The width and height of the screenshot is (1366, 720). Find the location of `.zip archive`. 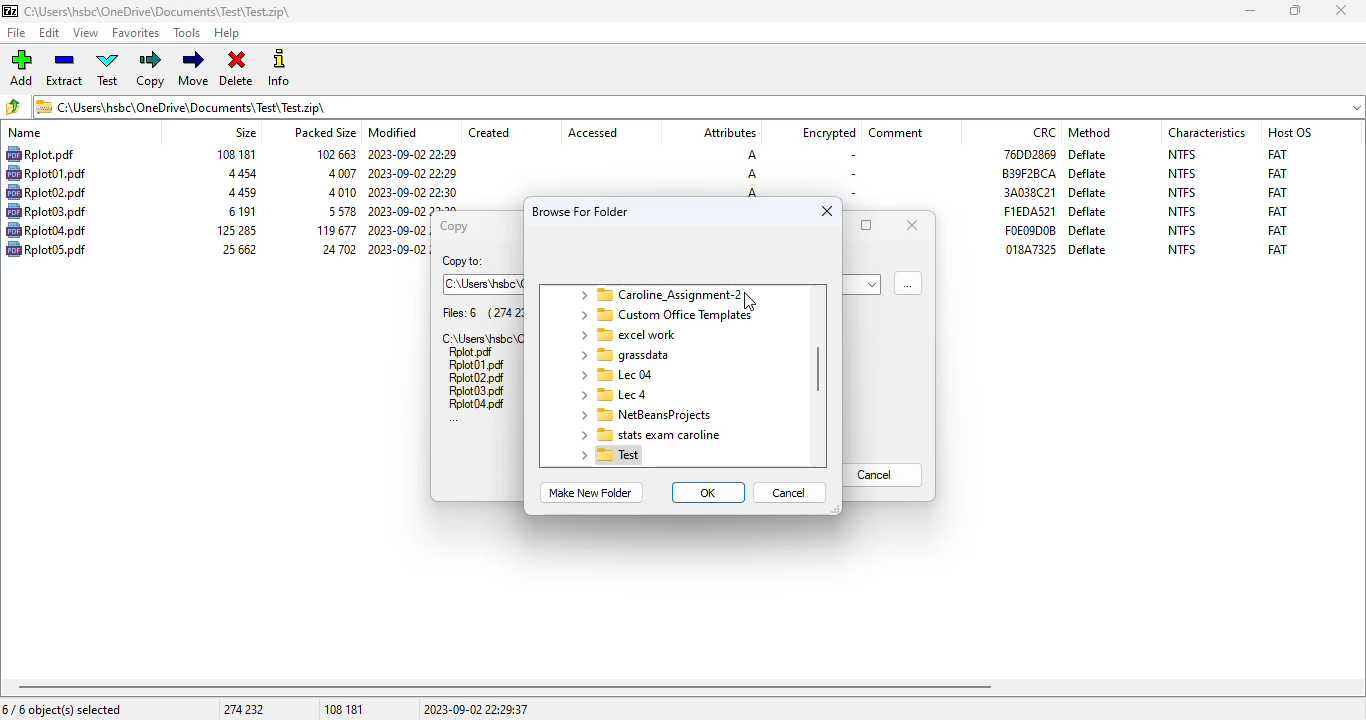

.zip archive is located at coordinates (699, 106).